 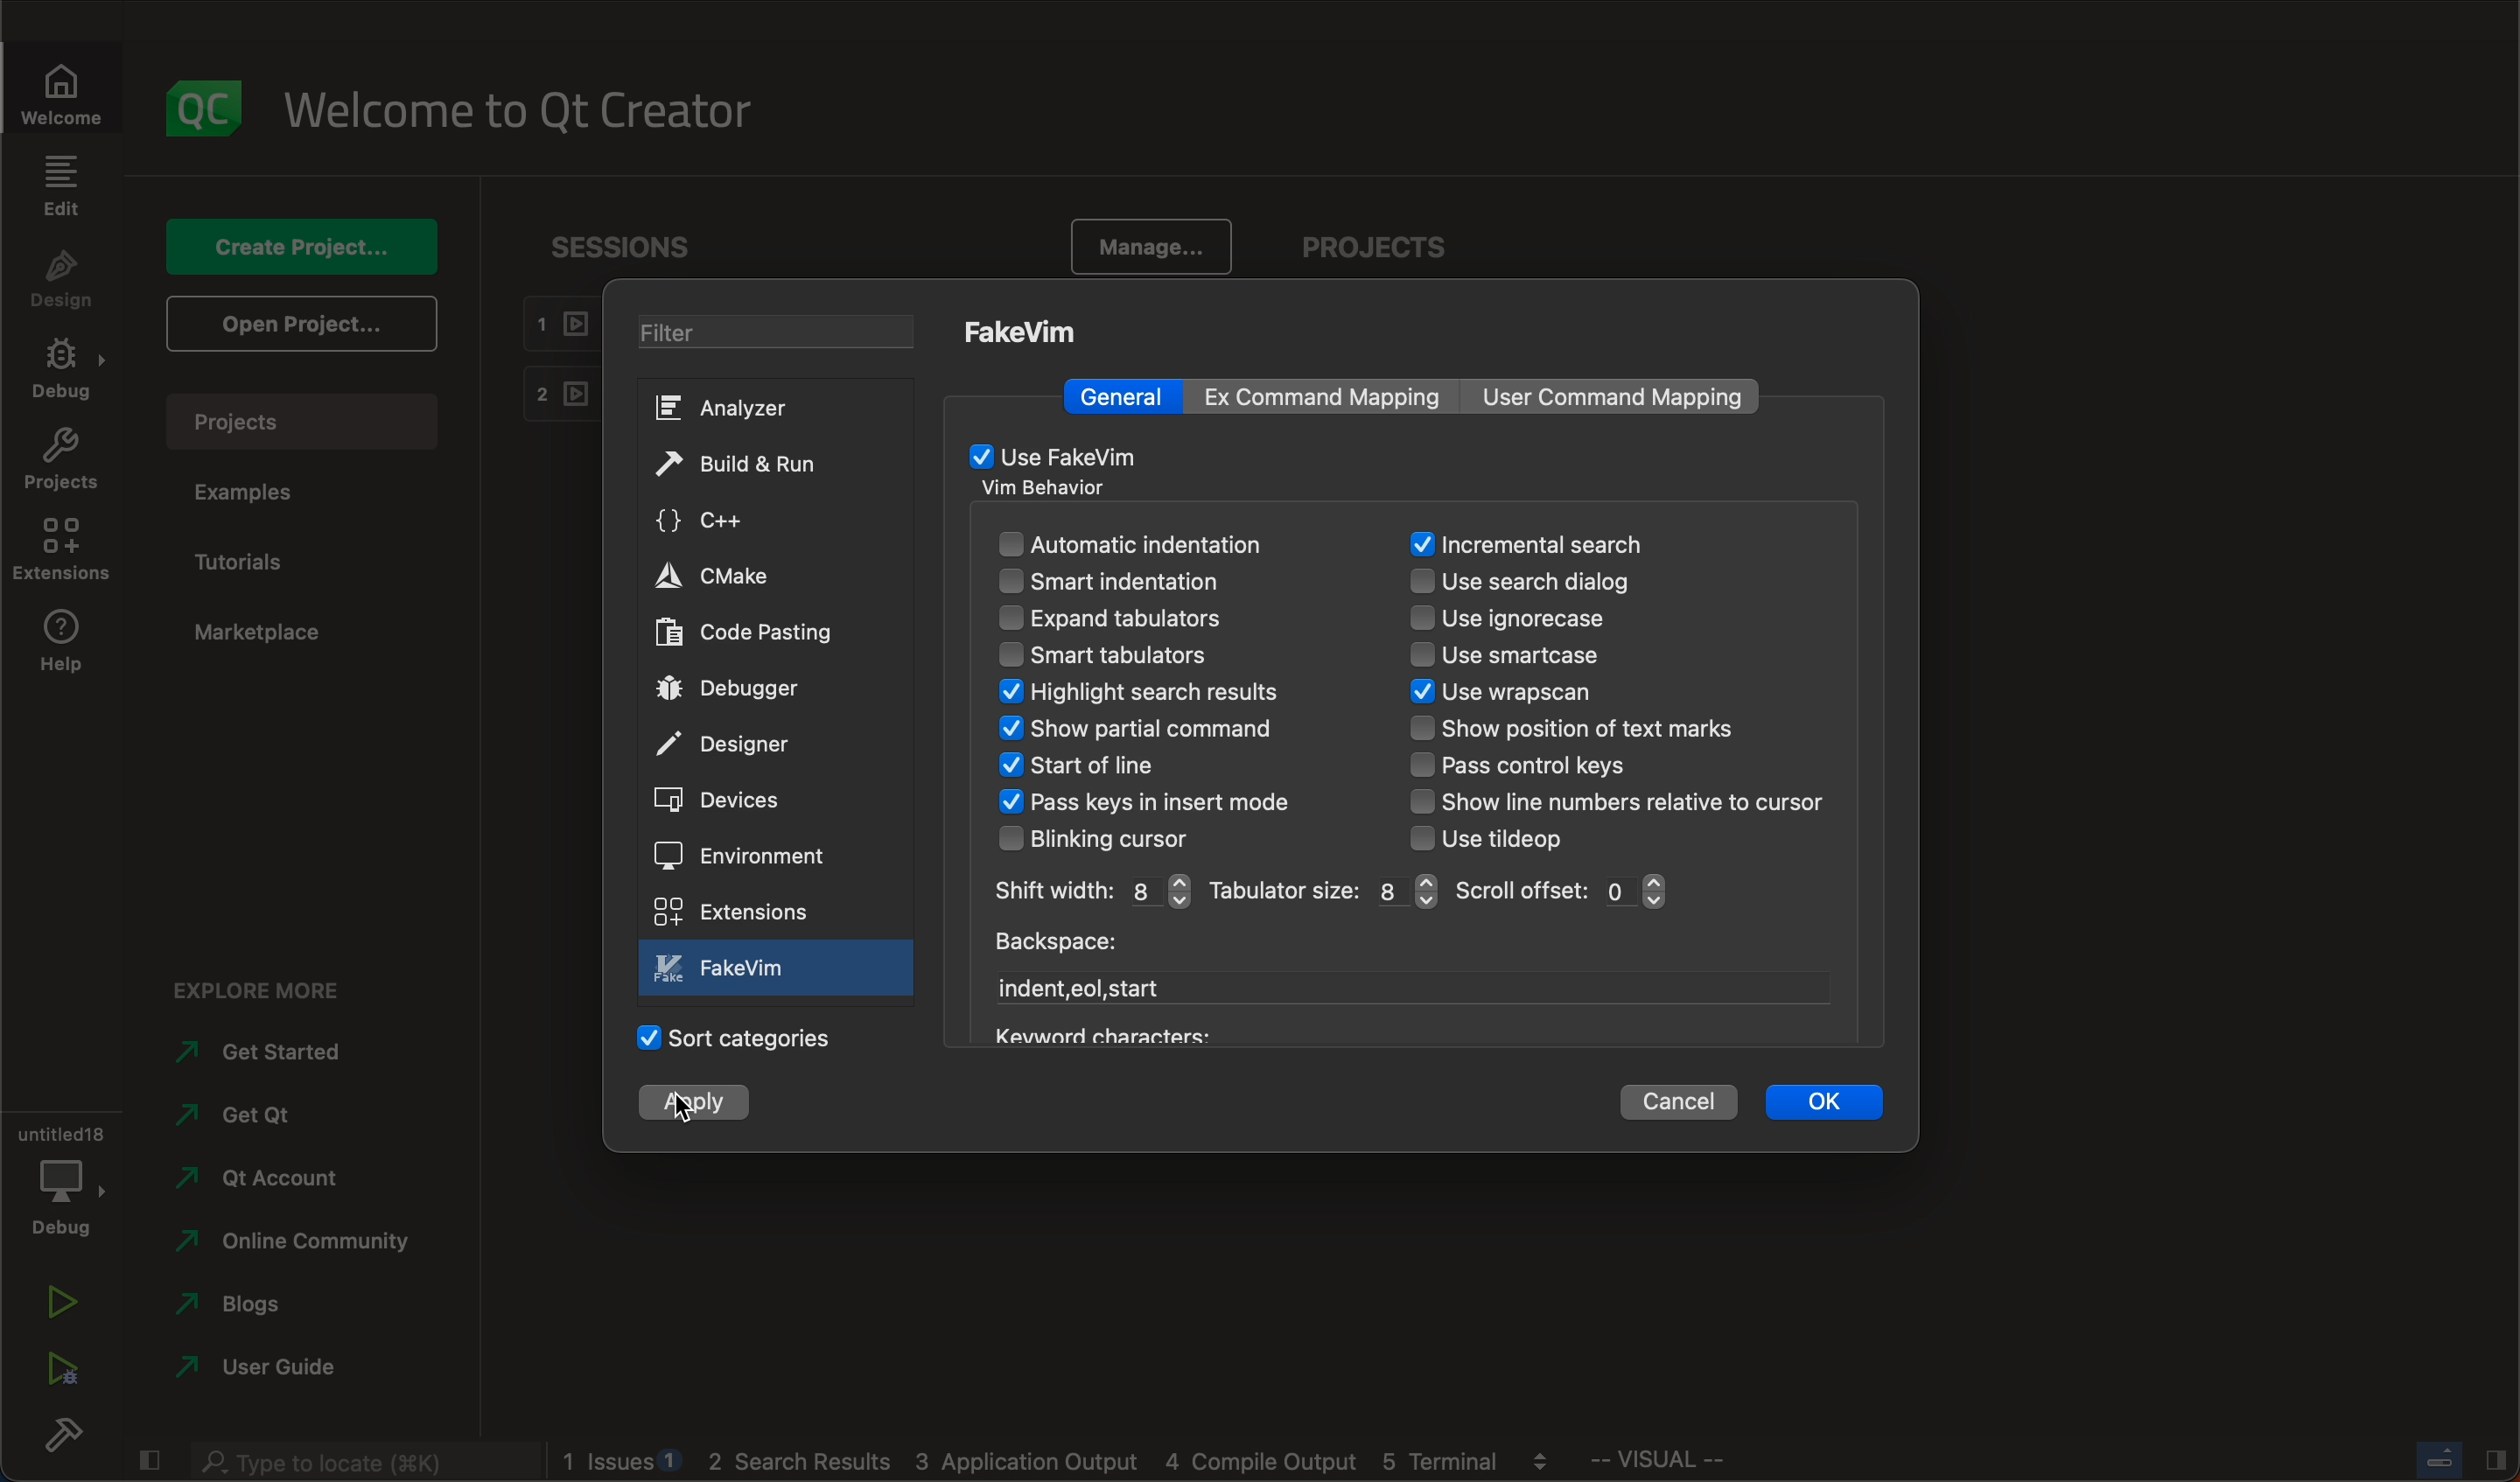 What do you see at coordinates (1089, 892) in the screenshot?
I see `width` at bounding box center [1089, 892].